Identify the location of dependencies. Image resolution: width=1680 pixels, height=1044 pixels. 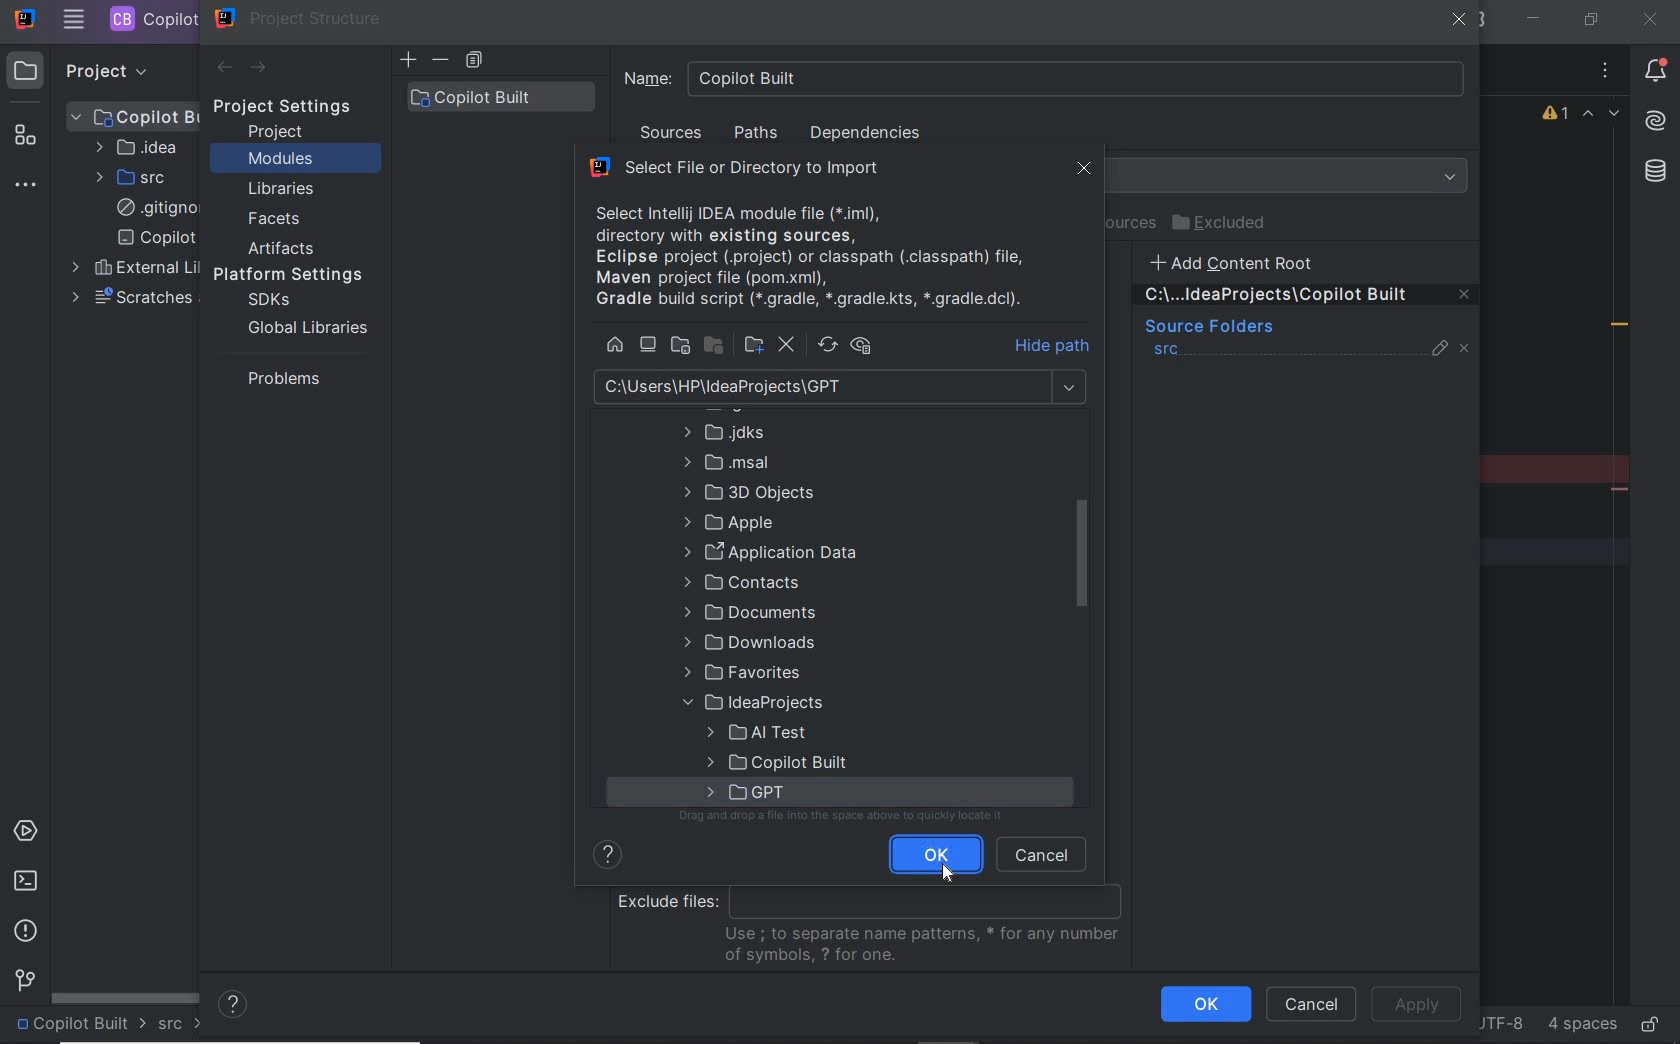
(864, 133).